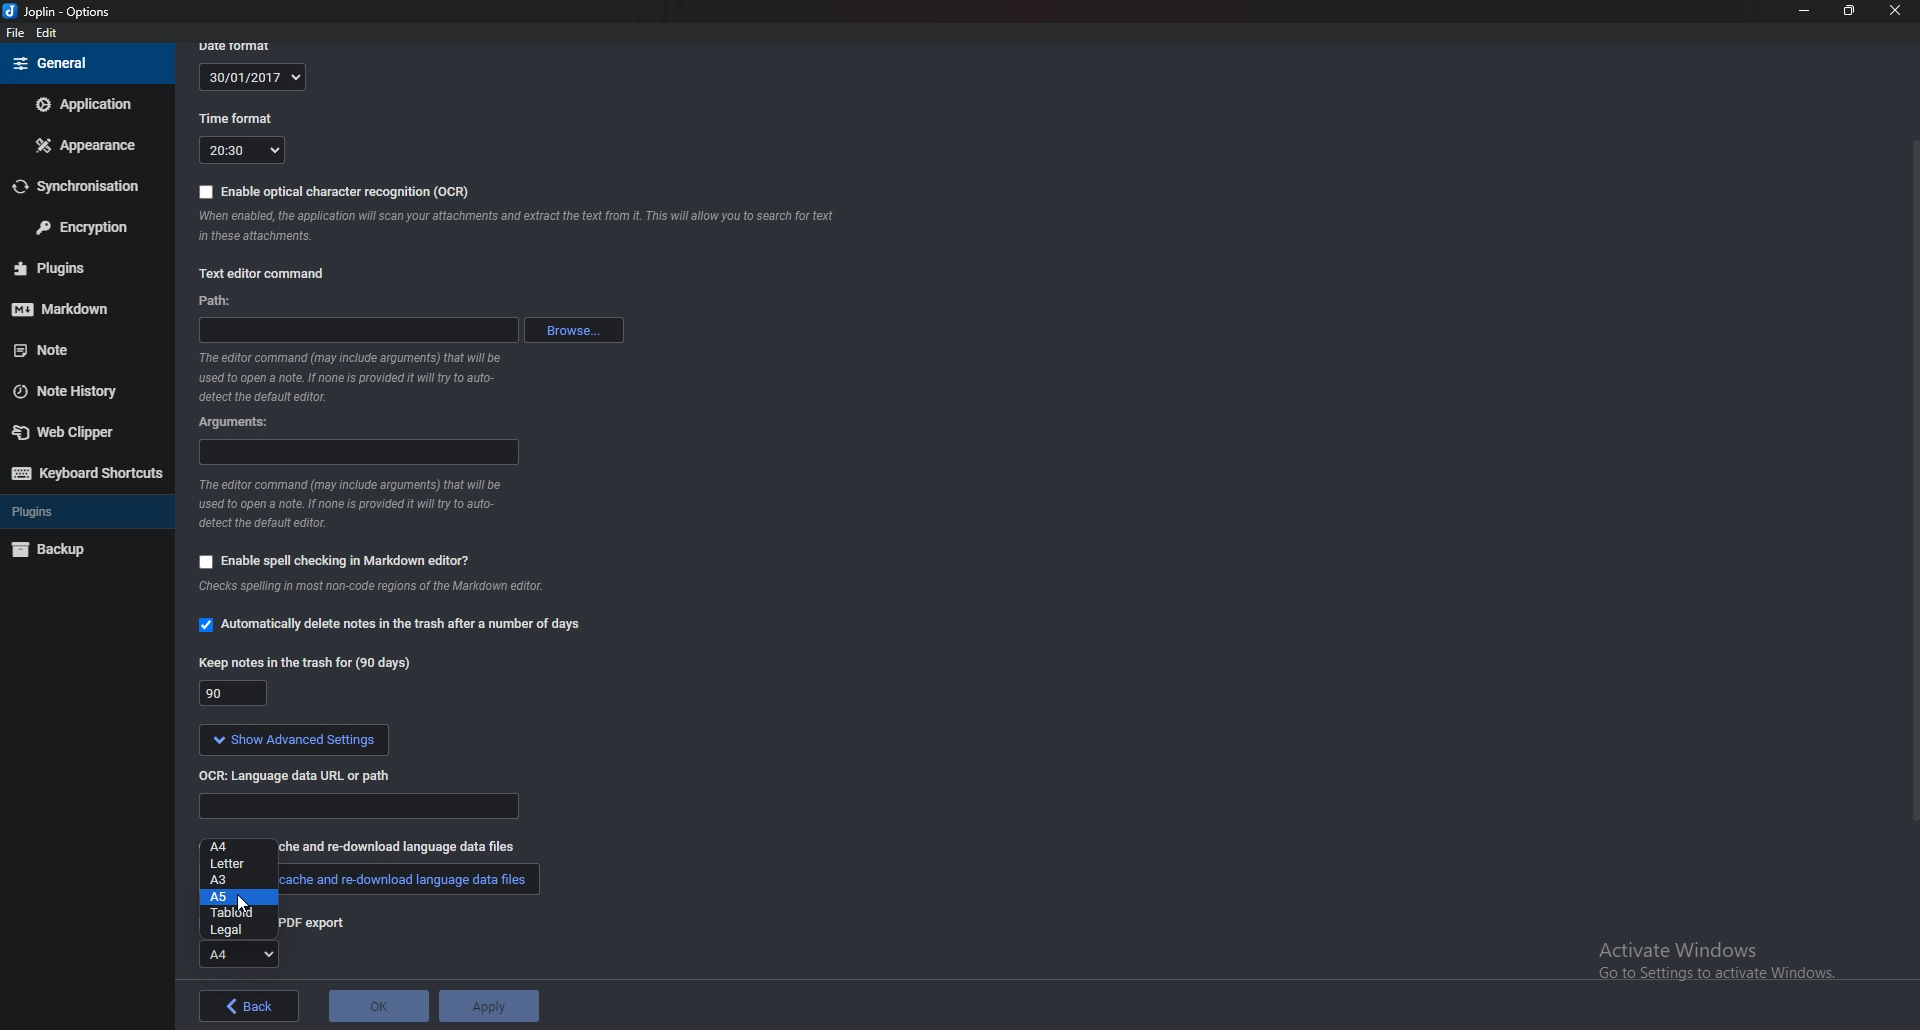 This screenshot has width=1920, height=1030. Describe the element at coordinates (572, 330) in the screenshot. I see `browse` at that location.